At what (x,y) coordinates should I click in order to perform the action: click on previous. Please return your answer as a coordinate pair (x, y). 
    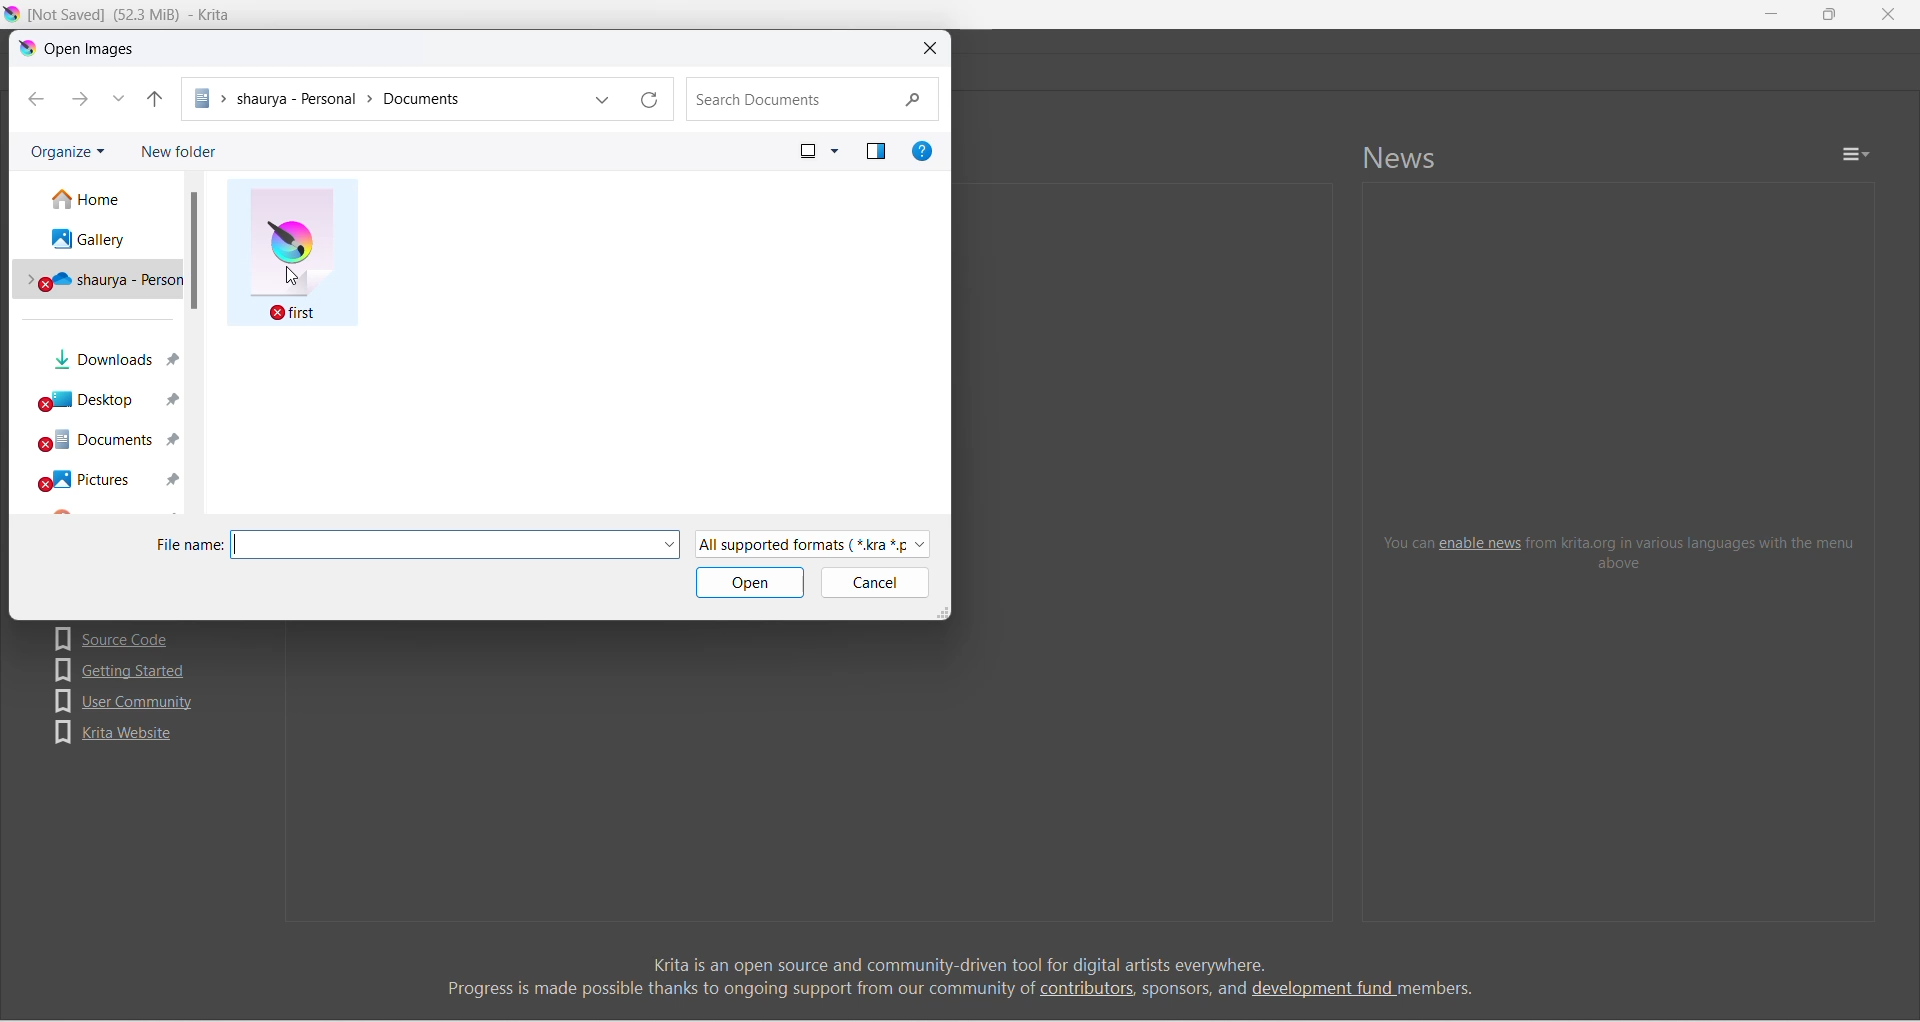
    Looking at the image, I should click on (37, 99).